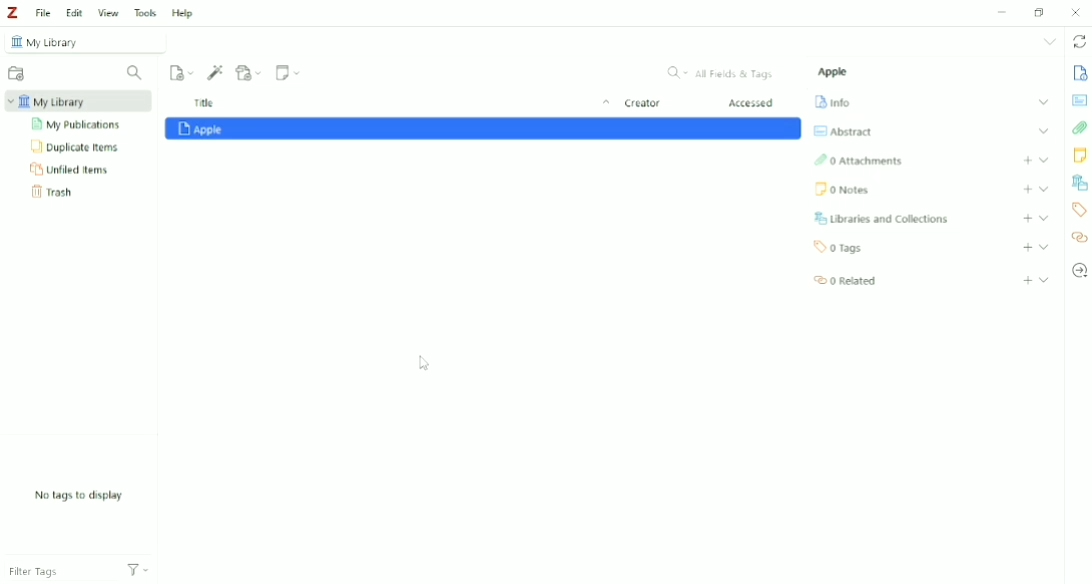 The width and height of the screenshot is (1092, 584). What do you see at coordinates (288, 73) in the screenshot?
I see `New Note` at bounding box center [288, 73].